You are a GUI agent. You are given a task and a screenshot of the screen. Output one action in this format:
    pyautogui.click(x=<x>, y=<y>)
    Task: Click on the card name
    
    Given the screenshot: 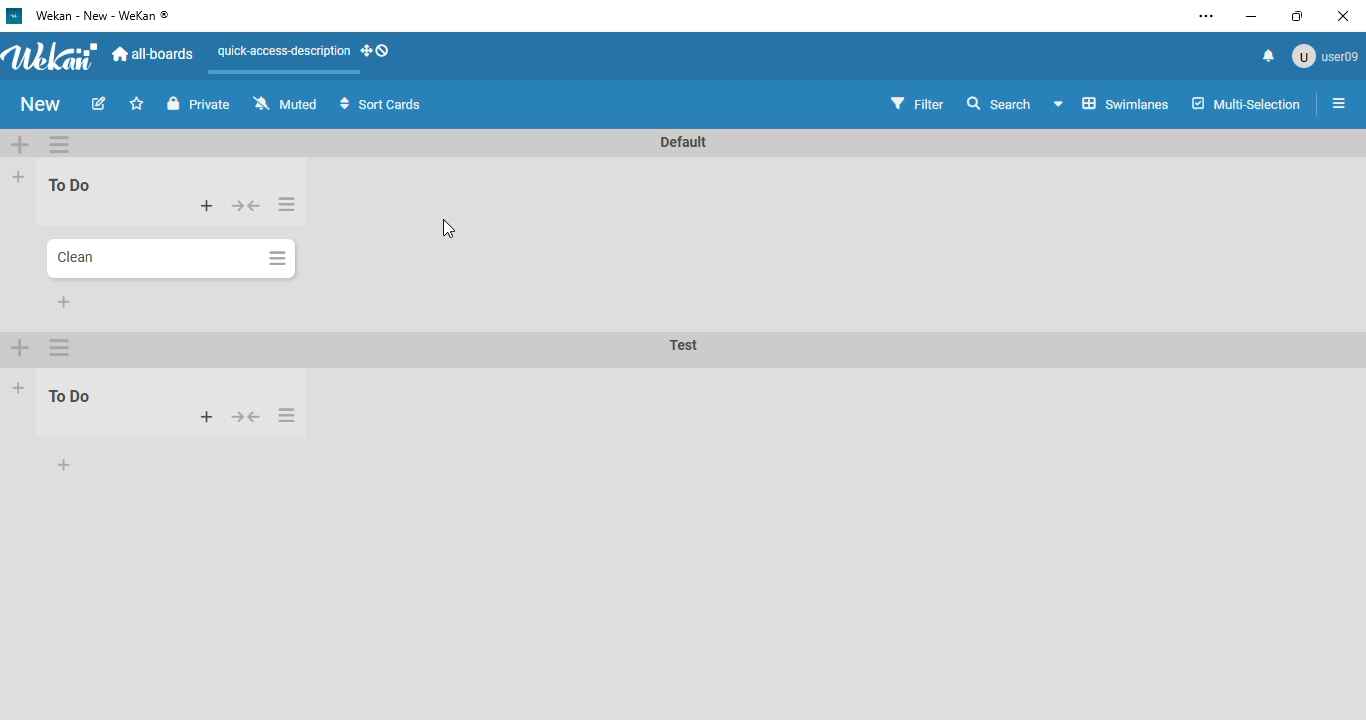 What is the action you would take?
    pyautogui.click(x=79, y=258)
    